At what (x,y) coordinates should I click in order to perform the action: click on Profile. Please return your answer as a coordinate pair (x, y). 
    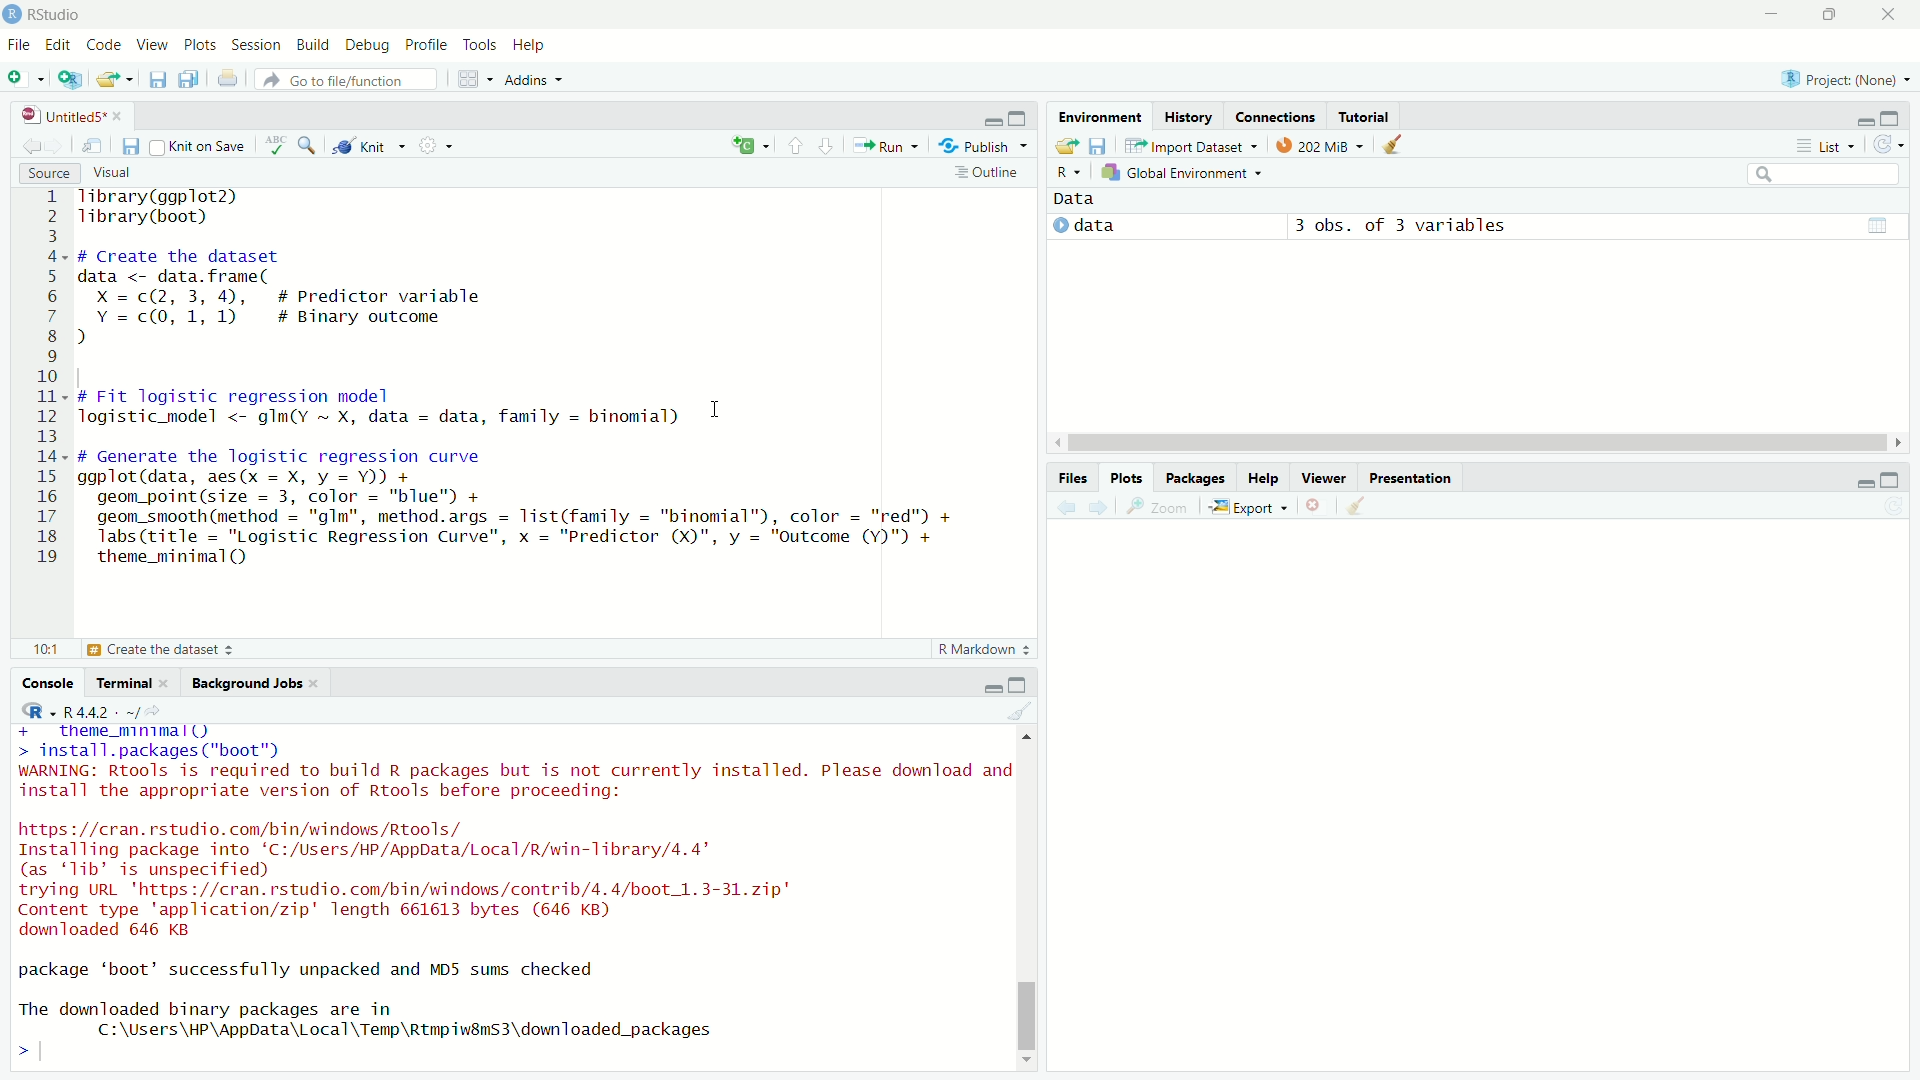
    Looking at the image, I should click on (425, 44).